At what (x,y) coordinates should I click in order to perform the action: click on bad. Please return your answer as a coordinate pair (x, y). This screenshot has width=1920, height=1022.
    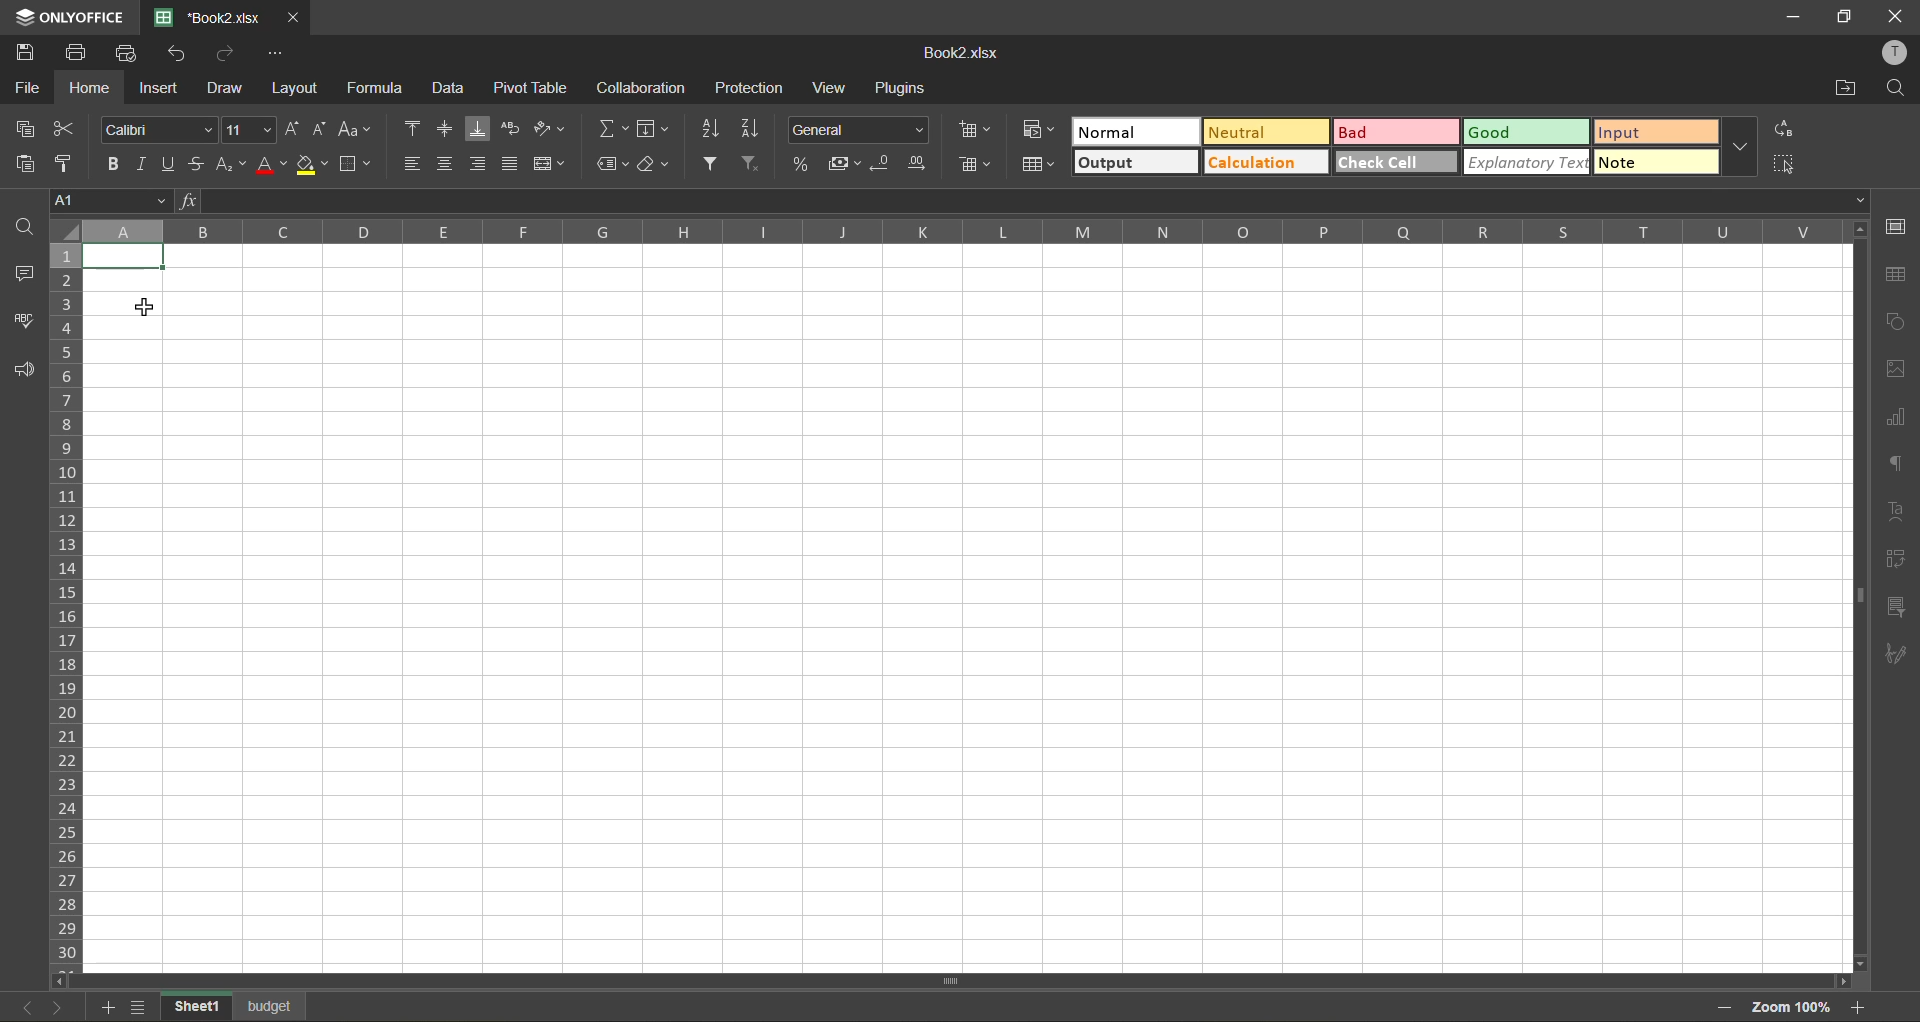
    Looking at the image, I should click on (1392, 131).